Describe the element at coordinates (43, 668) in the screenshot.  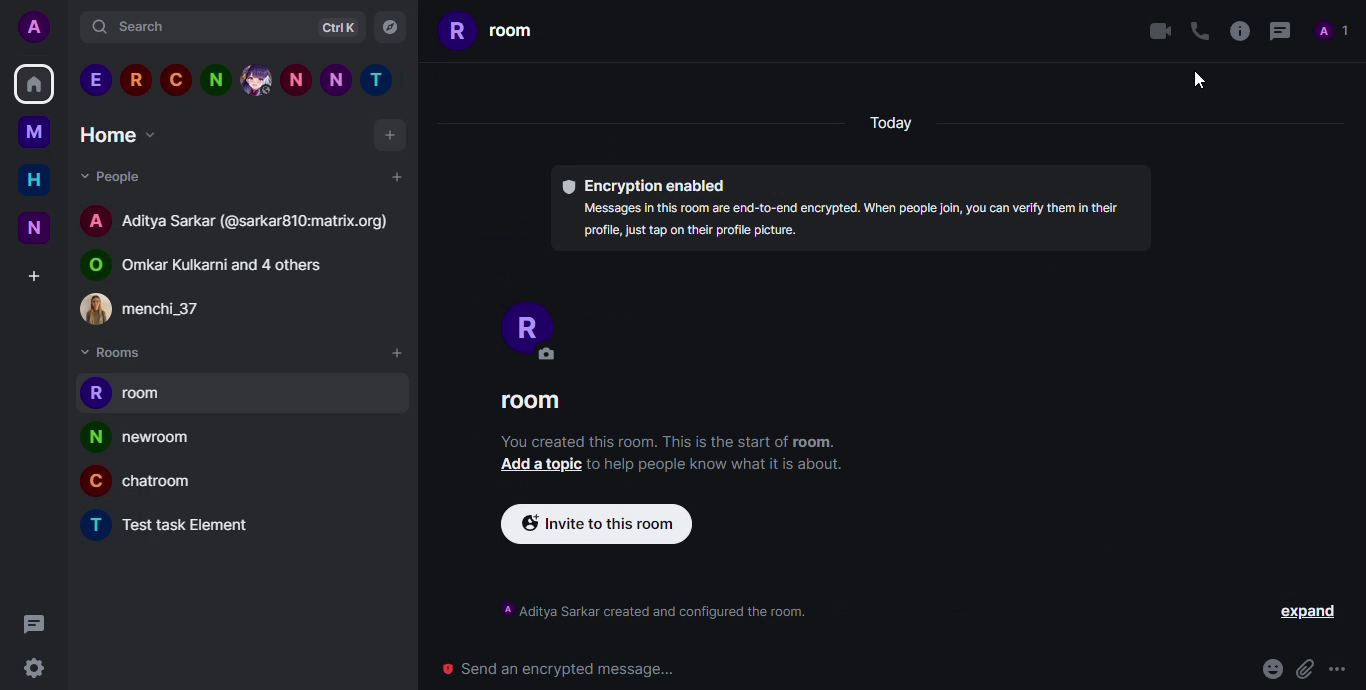
I see `settings` at that location.